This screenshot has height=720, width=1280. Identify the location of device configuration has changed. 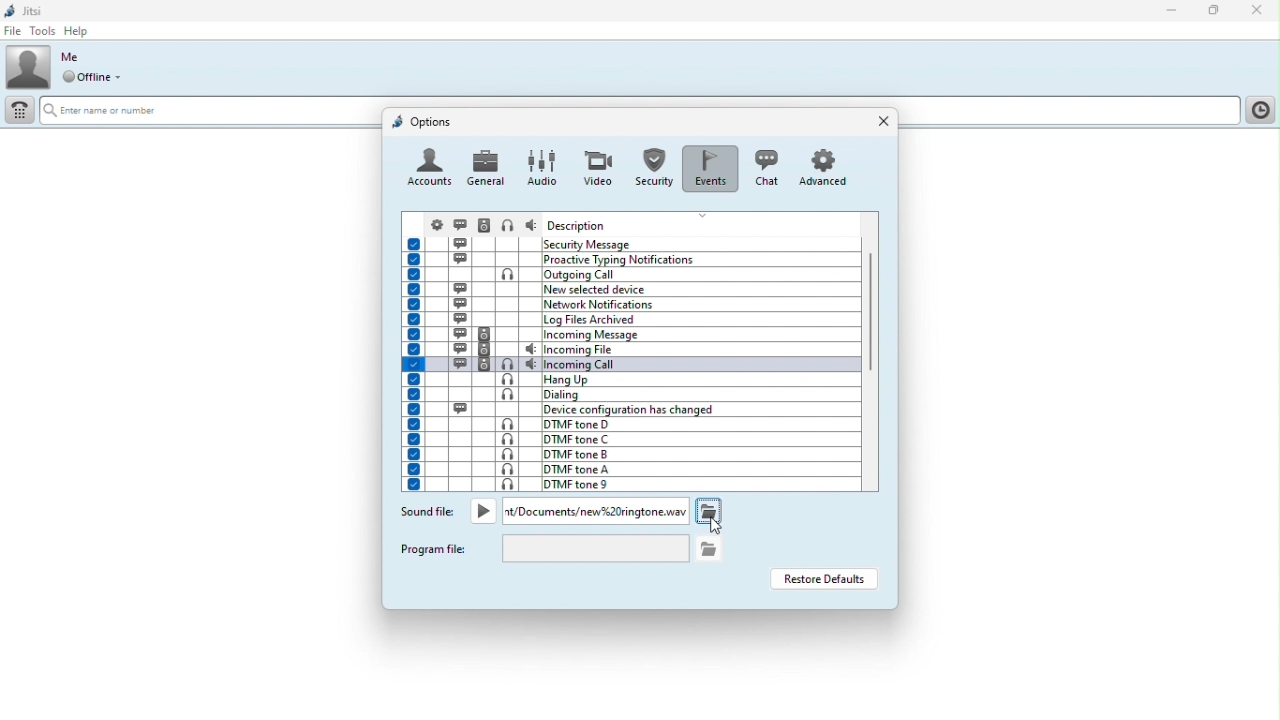
(632, 409).